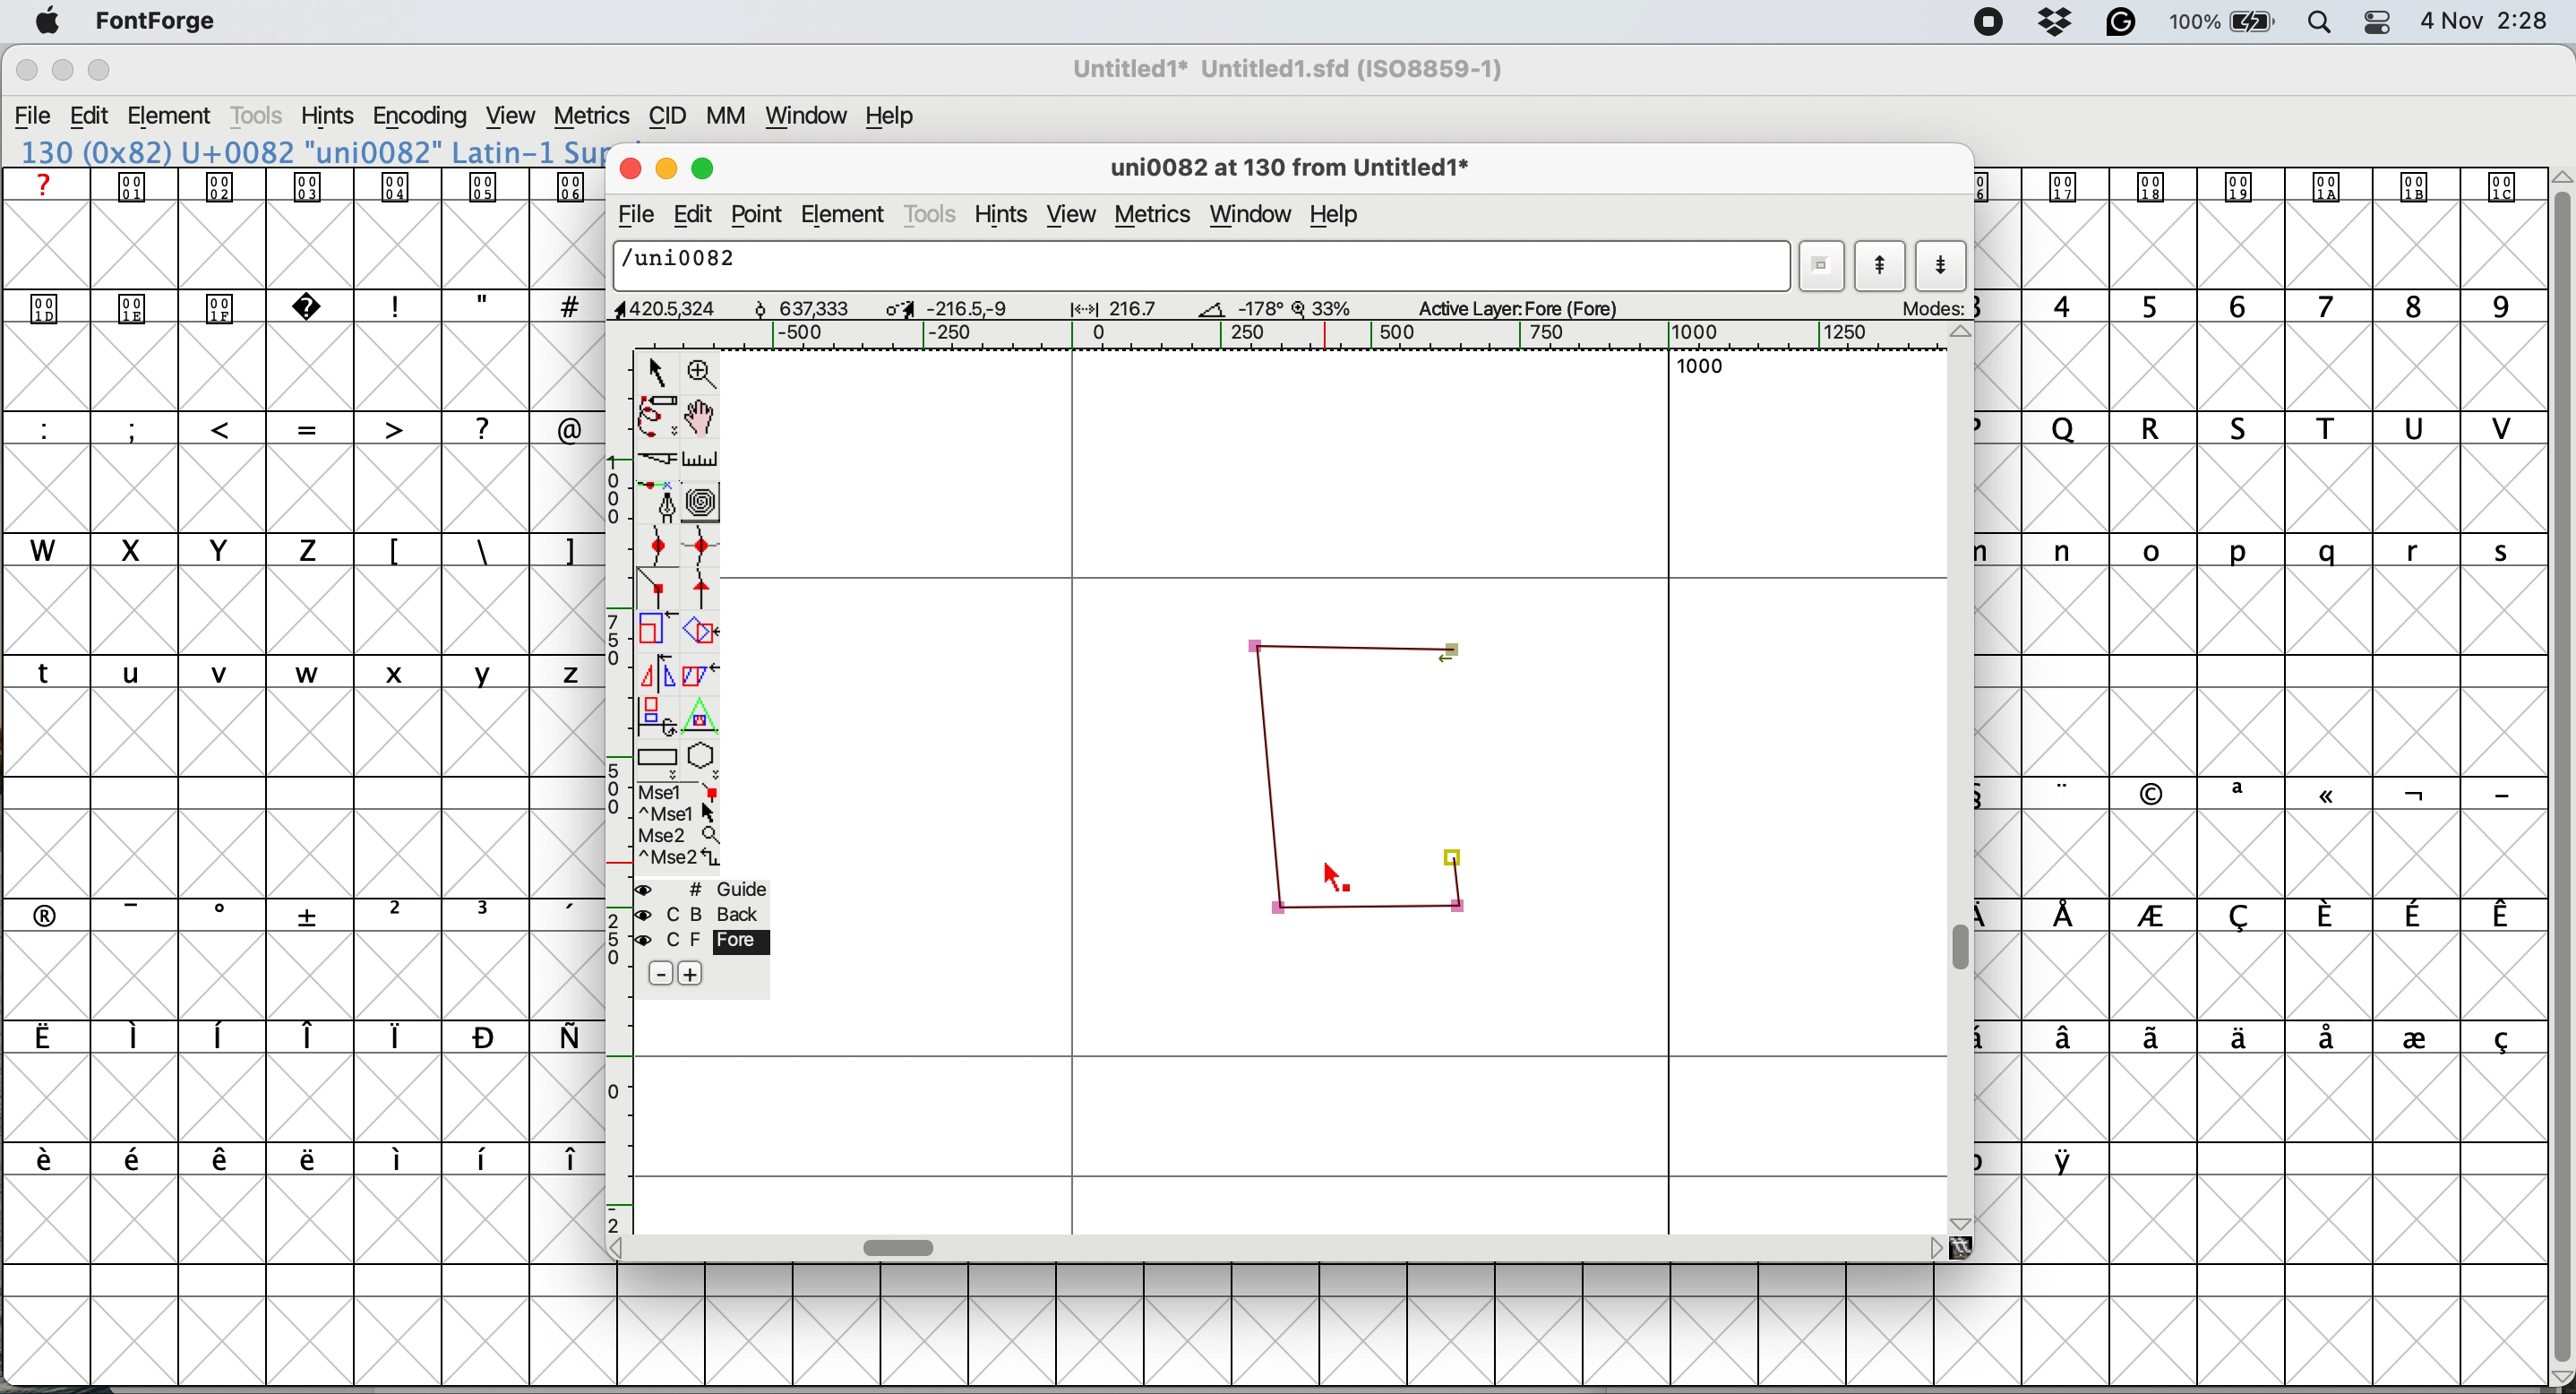 The width and height of the screenshot is (2576, 1394). What do you see at coordinates (658, 591) in the screenshot?
I see `add a corner point` at bounding box center [658, 591].